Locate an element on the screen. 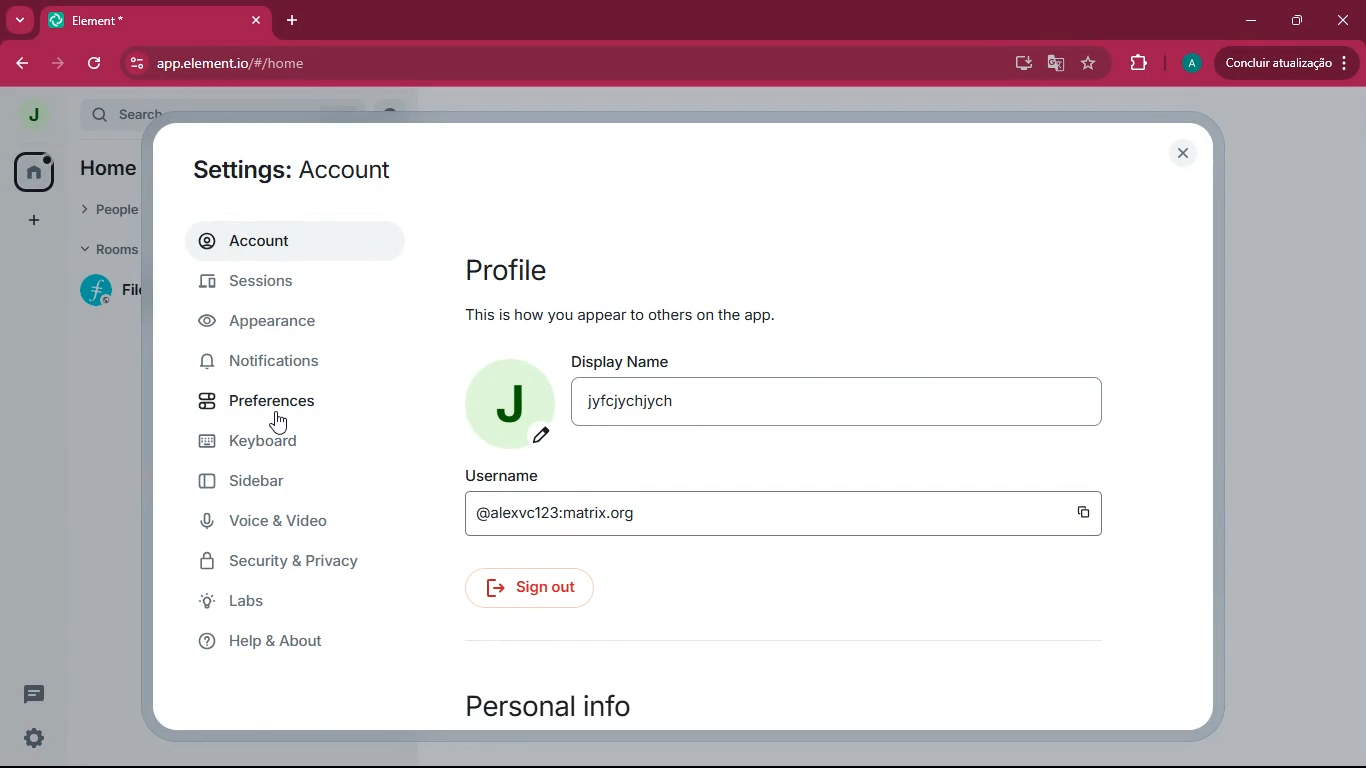  Notifications is located at coordinates (269, 368).